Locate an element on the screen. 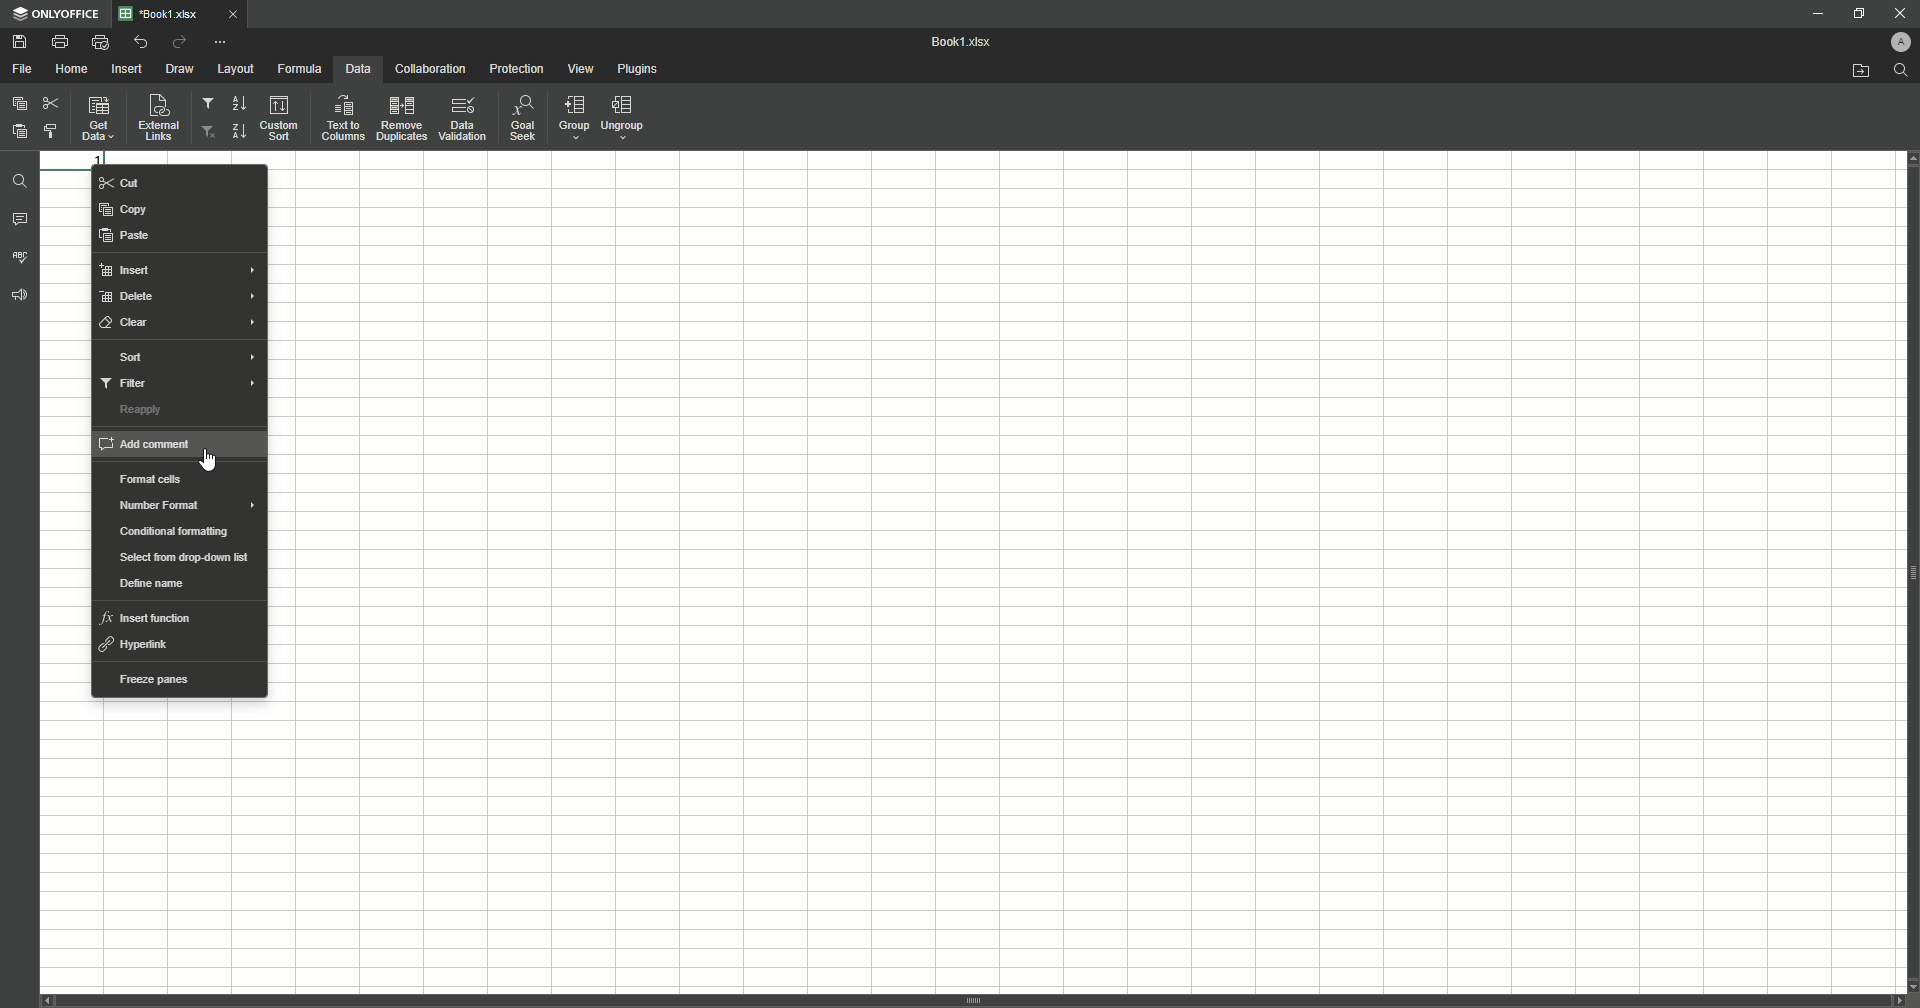 The image size is (1920, 1008). Format cells is located at coordinates (147, 480).